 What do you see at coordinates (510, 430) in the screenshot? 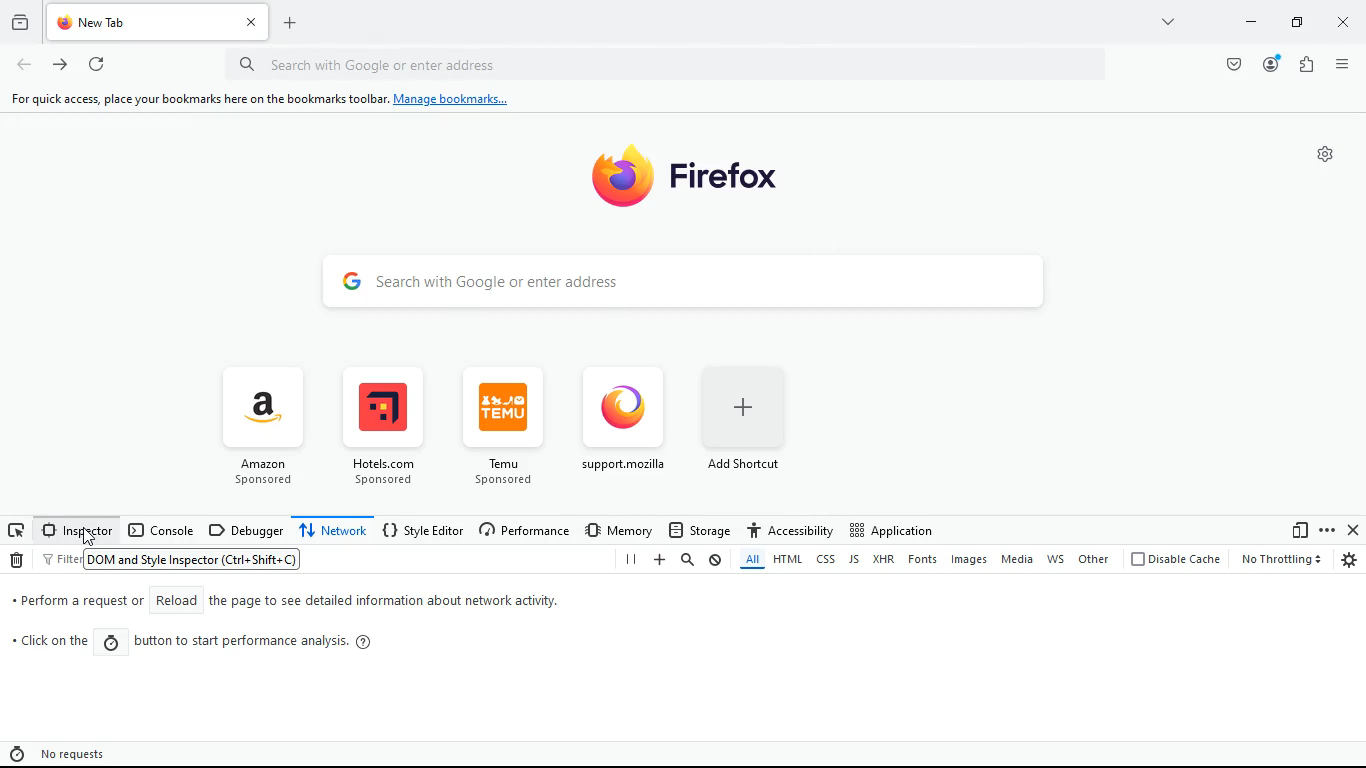
I see `temu` at bounding box center [510, 430].